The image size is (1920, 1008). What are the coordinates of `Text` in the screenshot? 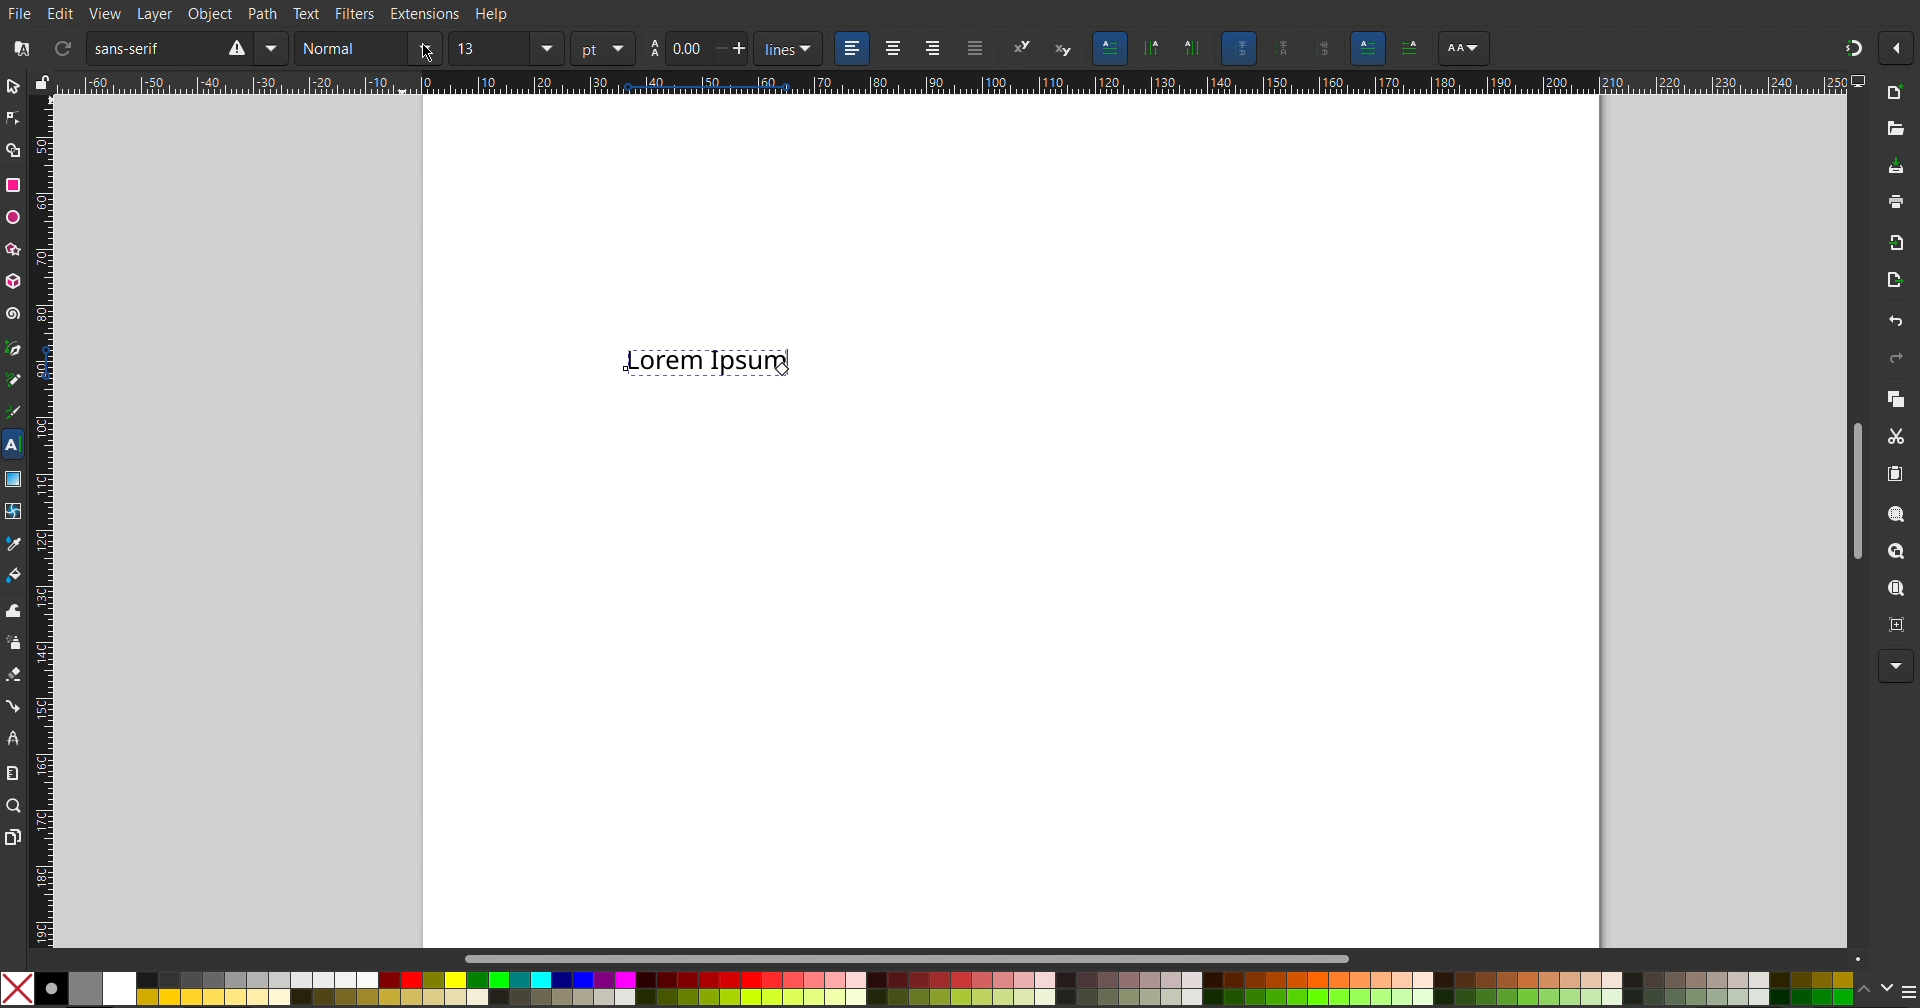 It's located at (307, 13).